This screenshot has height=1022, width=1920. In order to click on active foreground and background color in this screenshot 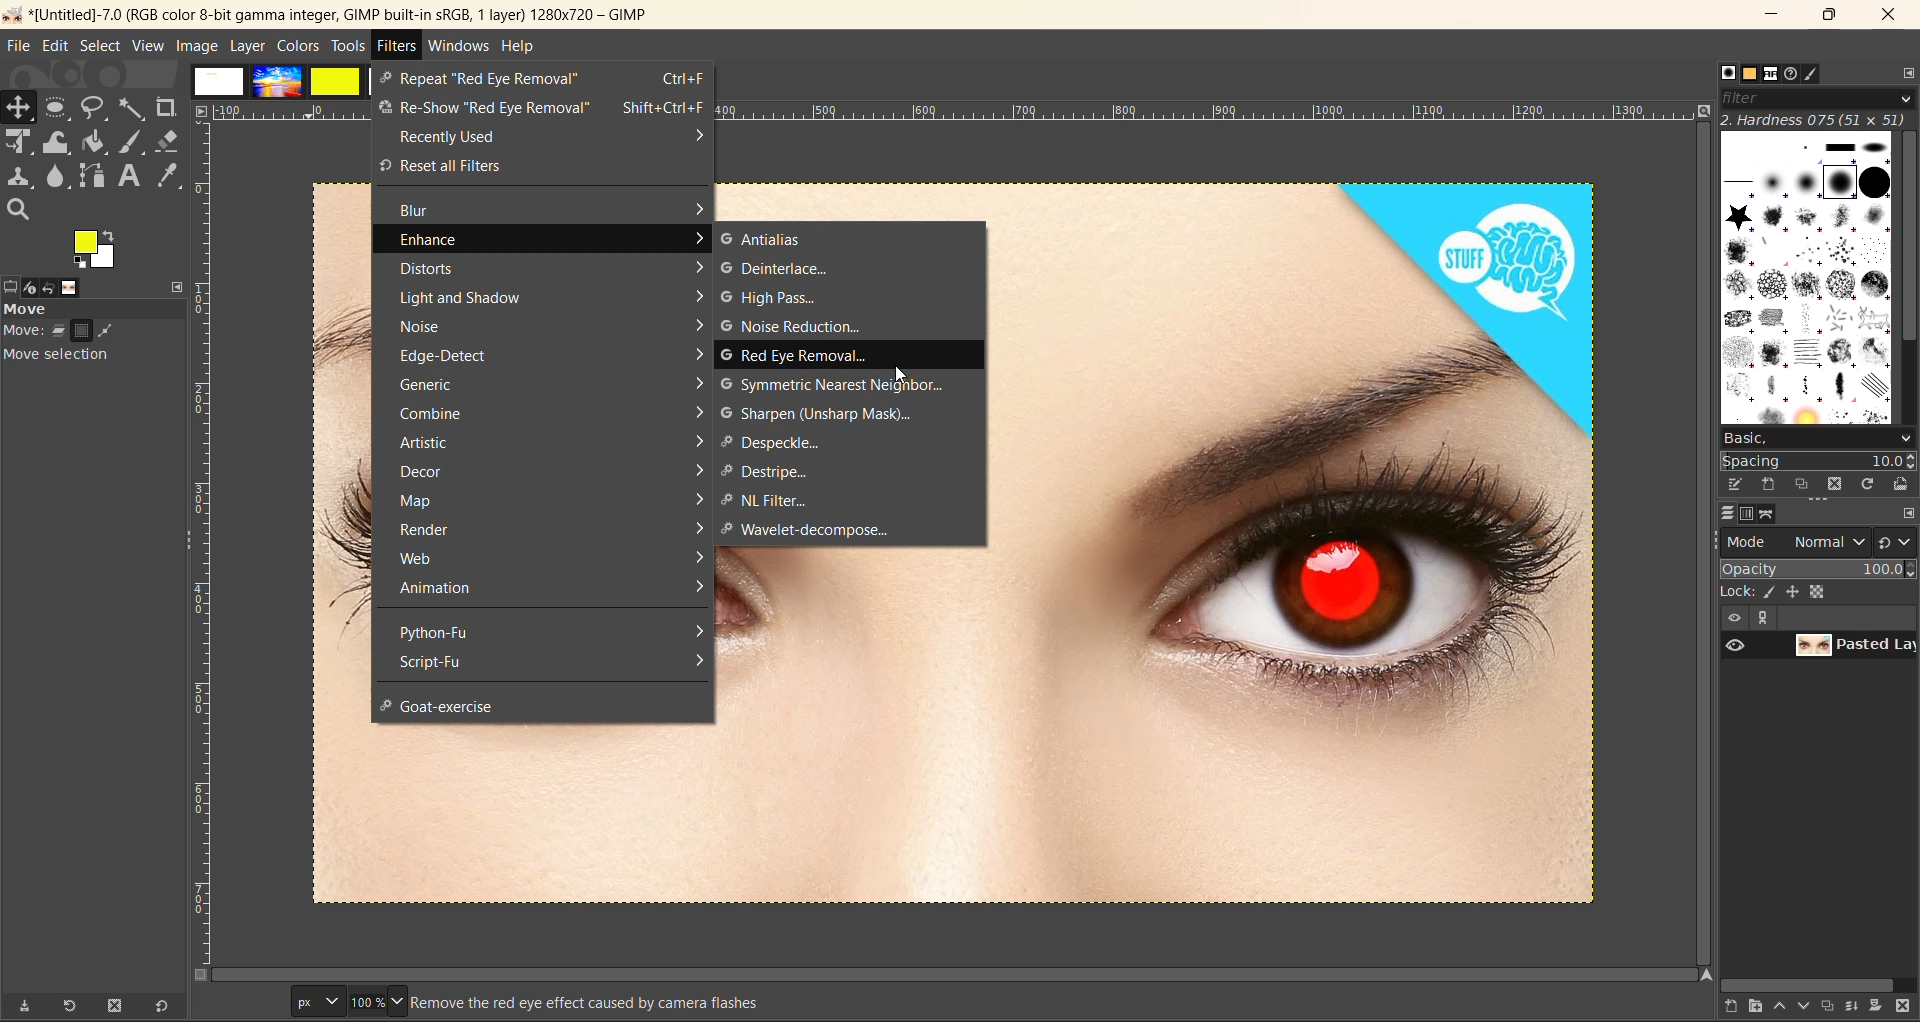, I will do `click(97, 249)`.